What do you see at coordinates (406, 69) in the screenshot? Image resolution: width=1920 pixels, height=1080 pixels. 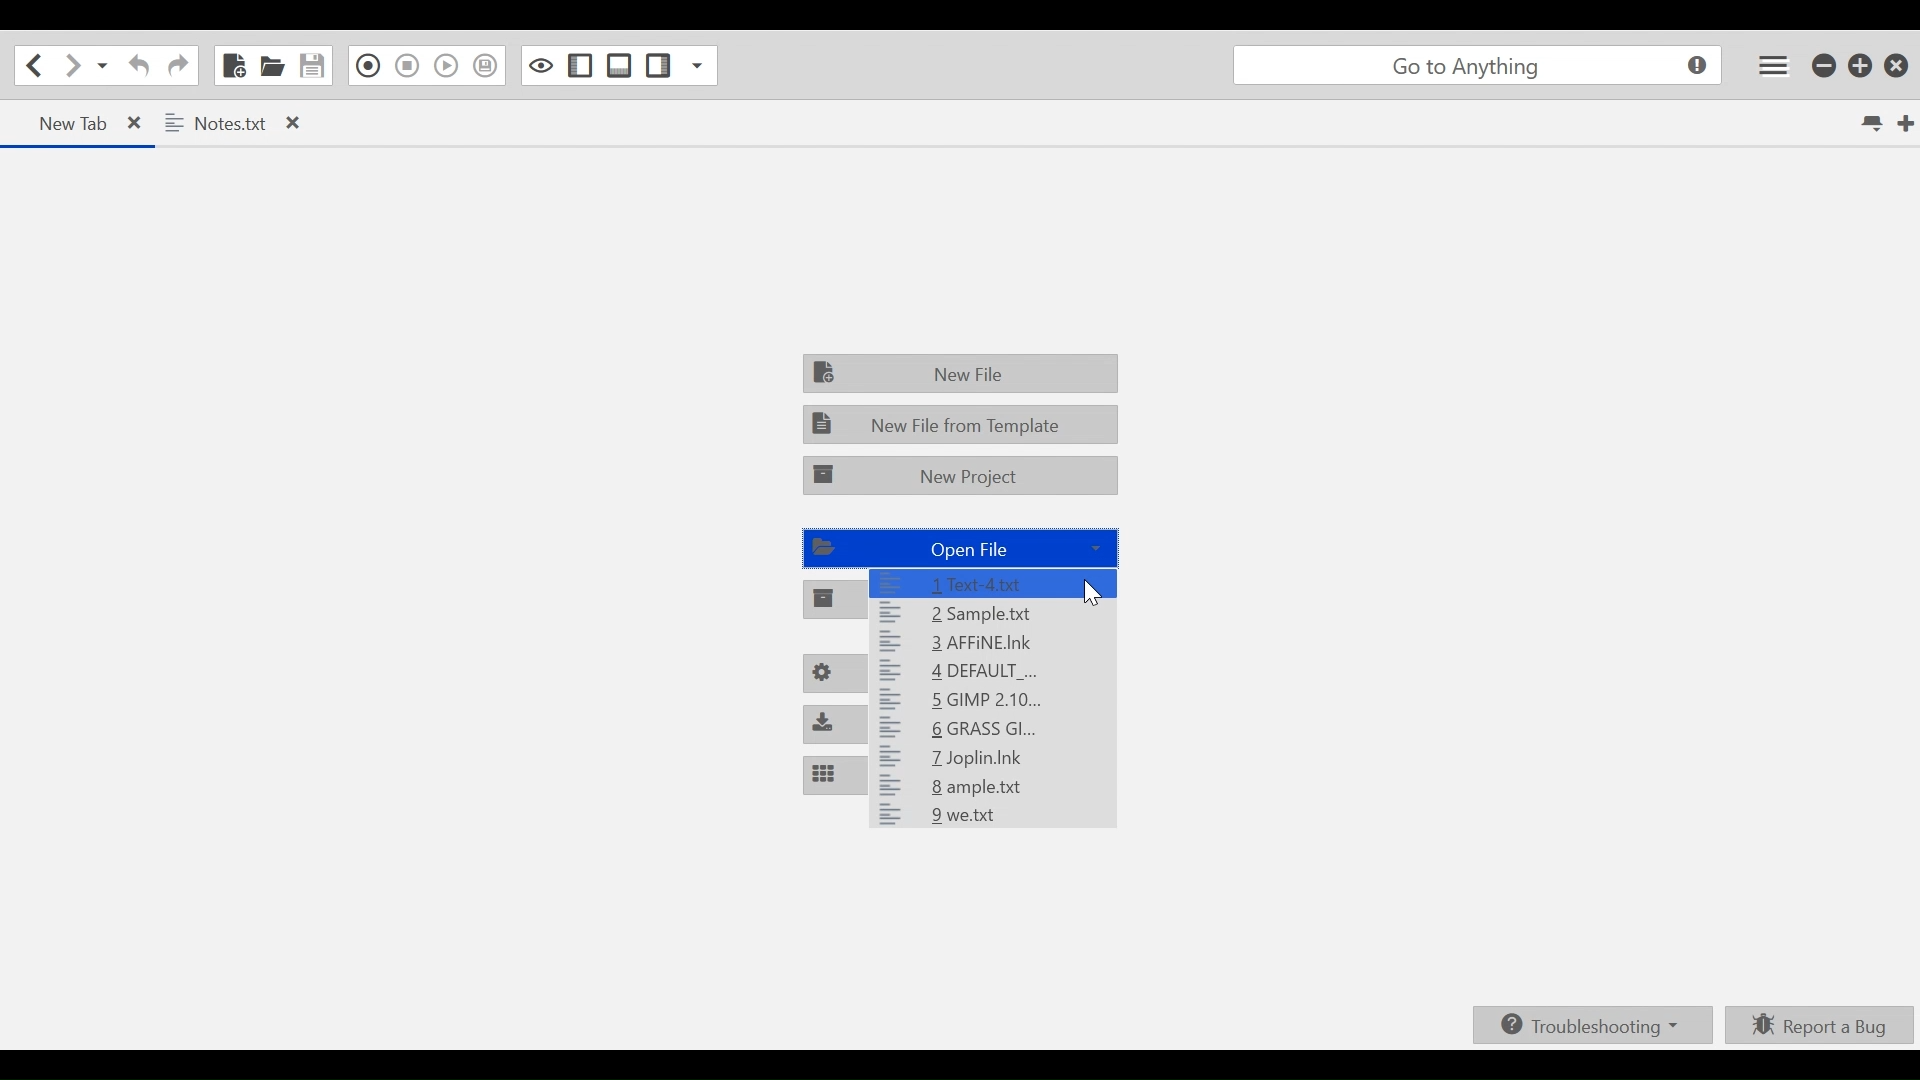 I see `Stop Recording in Macro` at bounding box center [406, 69].